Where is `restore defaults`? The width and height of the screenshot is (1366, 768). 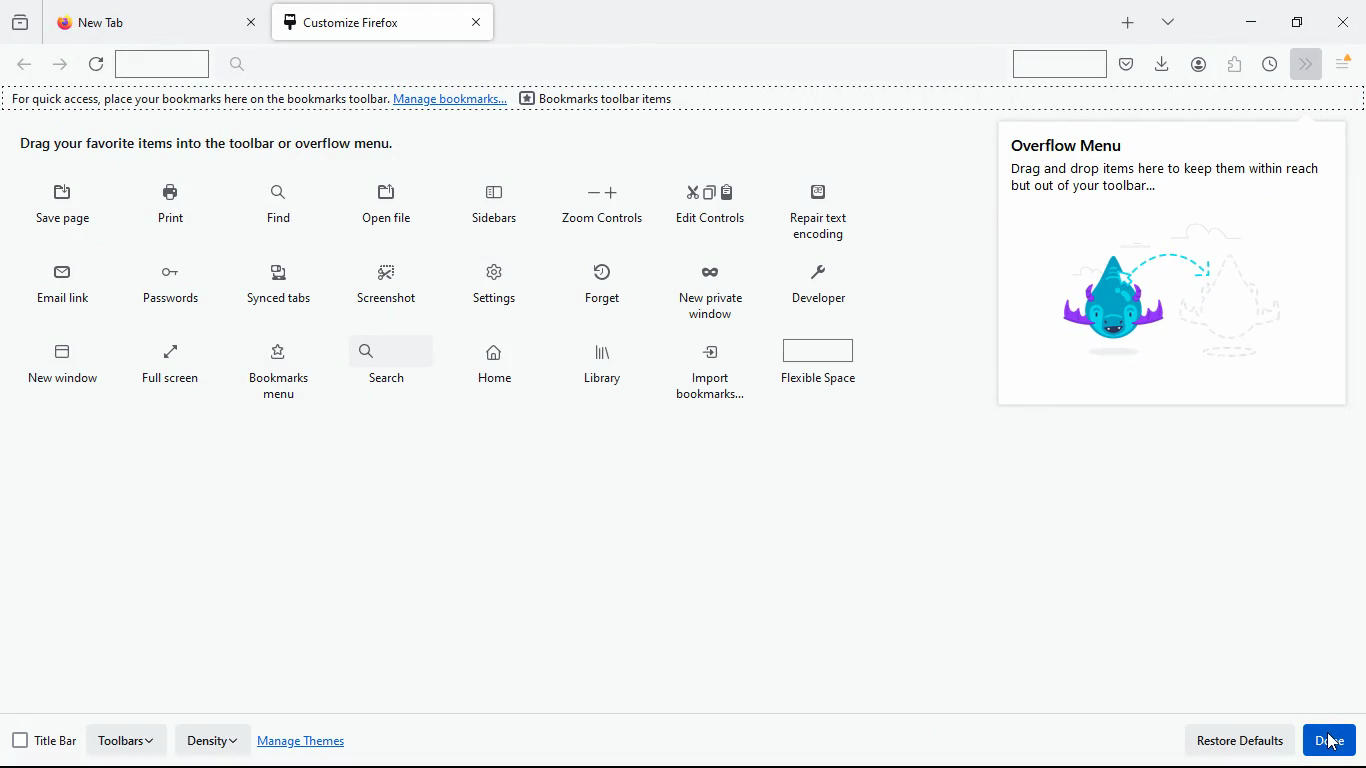 restore defaults is located at coordinates (1240, 742).